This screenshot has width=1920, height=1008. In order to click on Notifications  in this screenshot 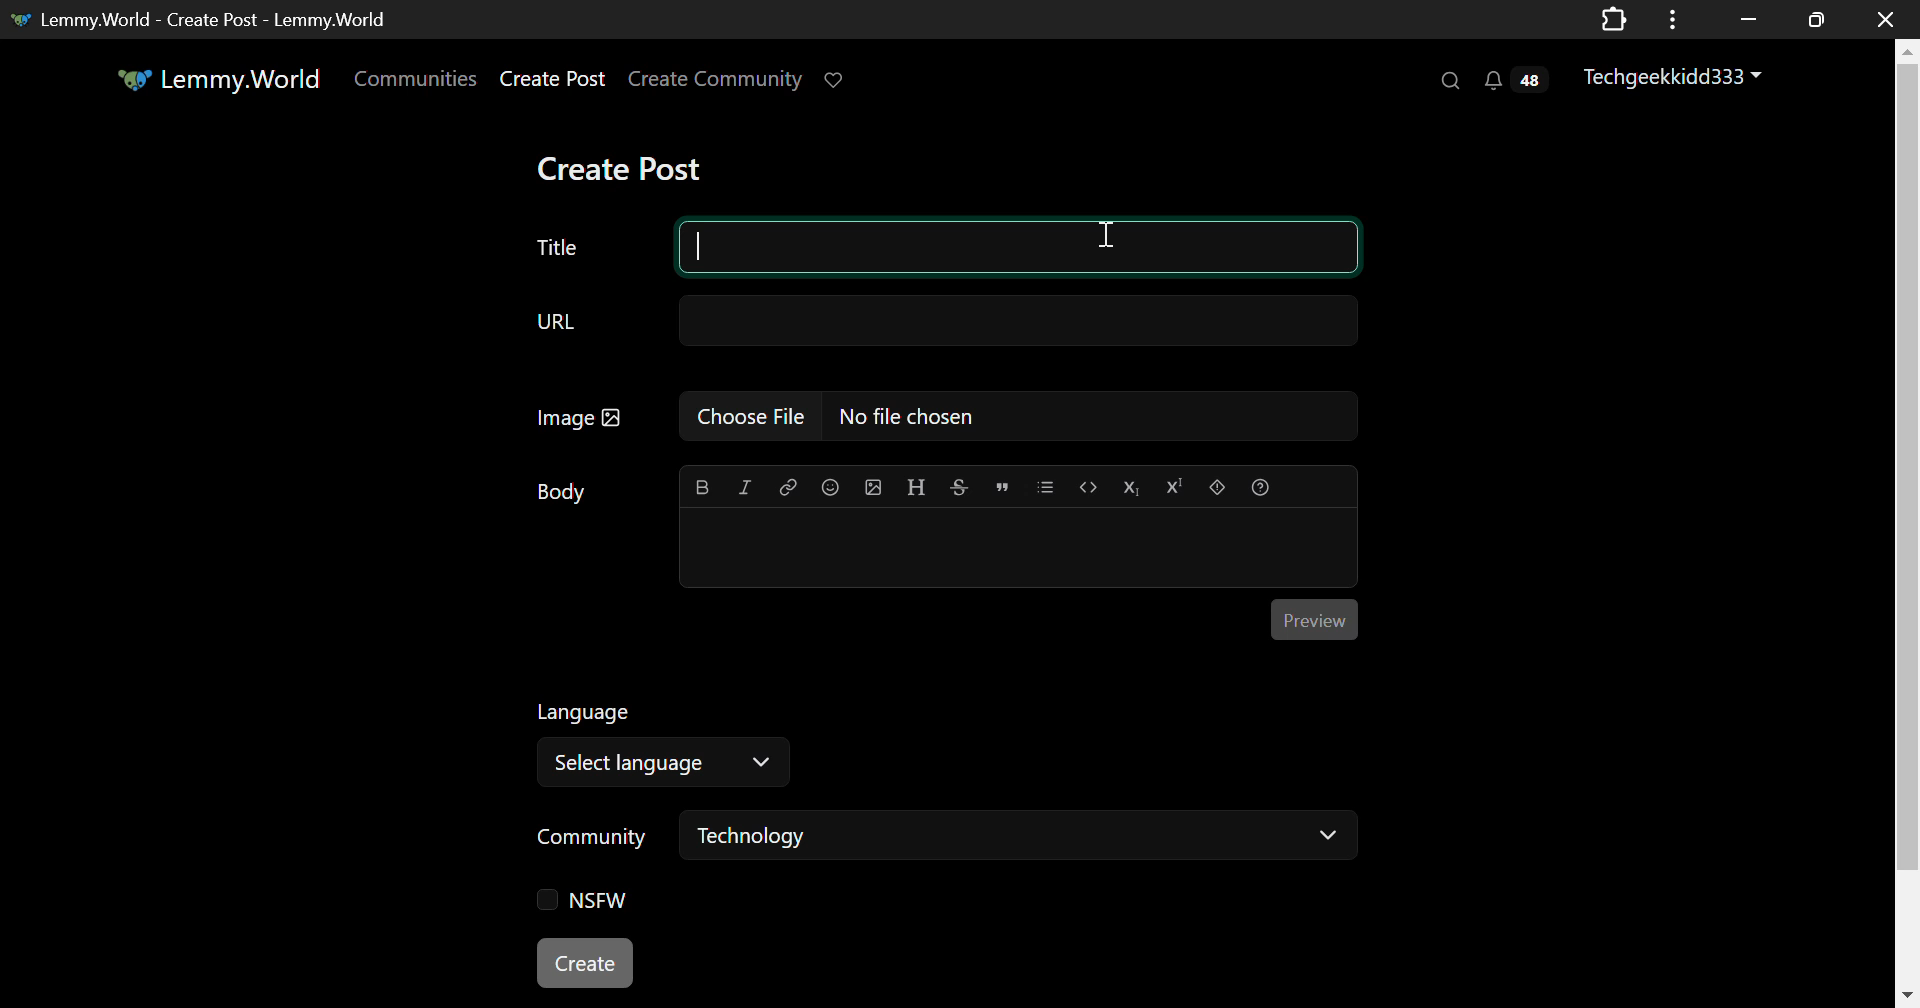, I will do `click(1513, 83)`.